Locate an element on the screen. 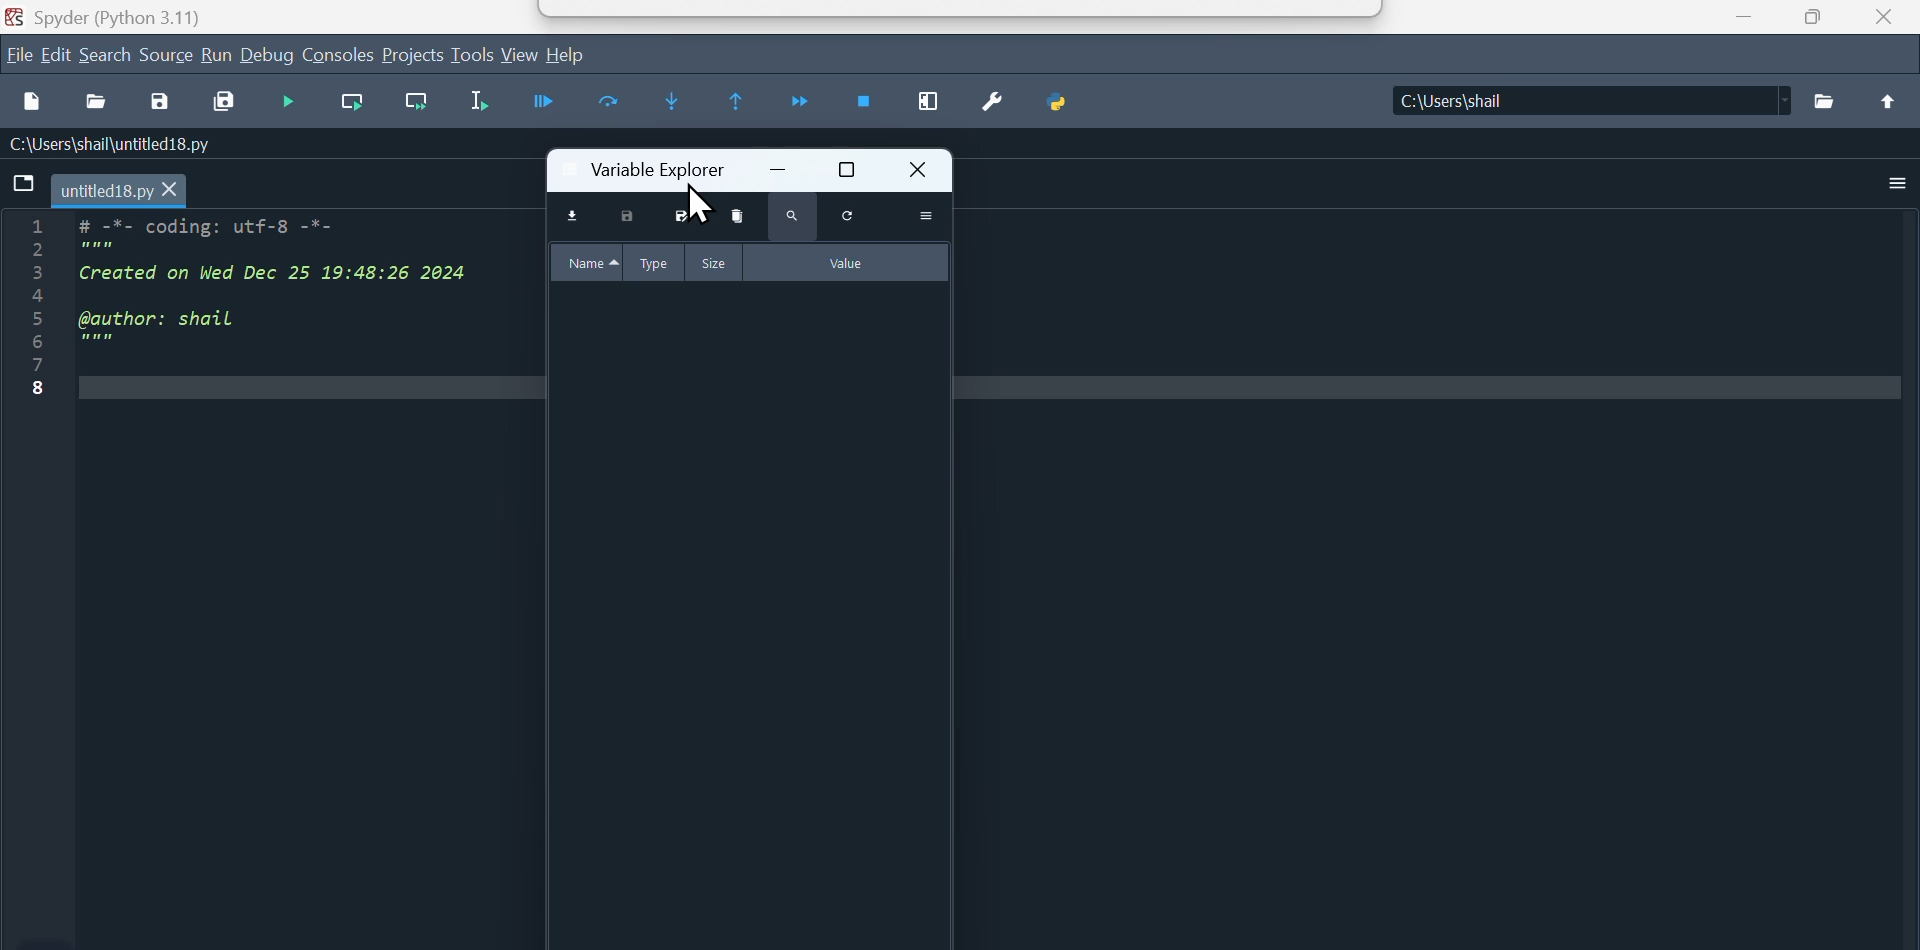 Image resolution: width=1920 pixels, height=950 pixels. import is located at coordinates (571, 218).